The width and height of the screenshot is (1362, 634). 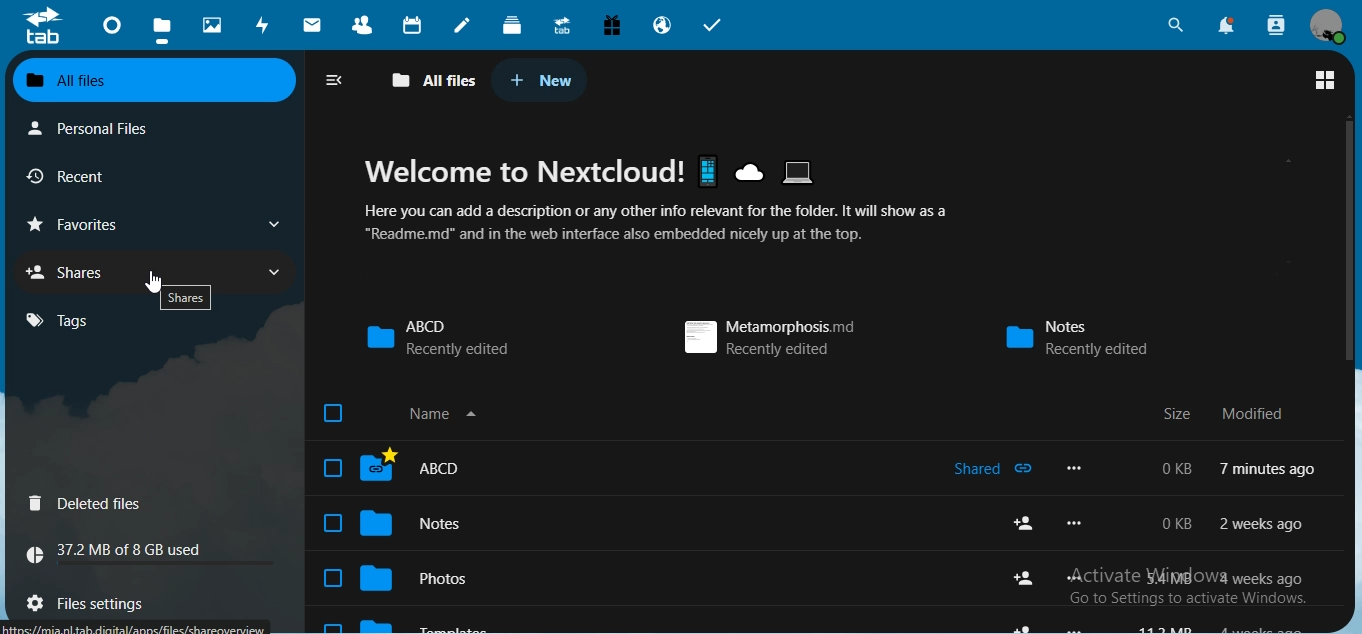 I want to click on deck, so click(x=515, y=28).